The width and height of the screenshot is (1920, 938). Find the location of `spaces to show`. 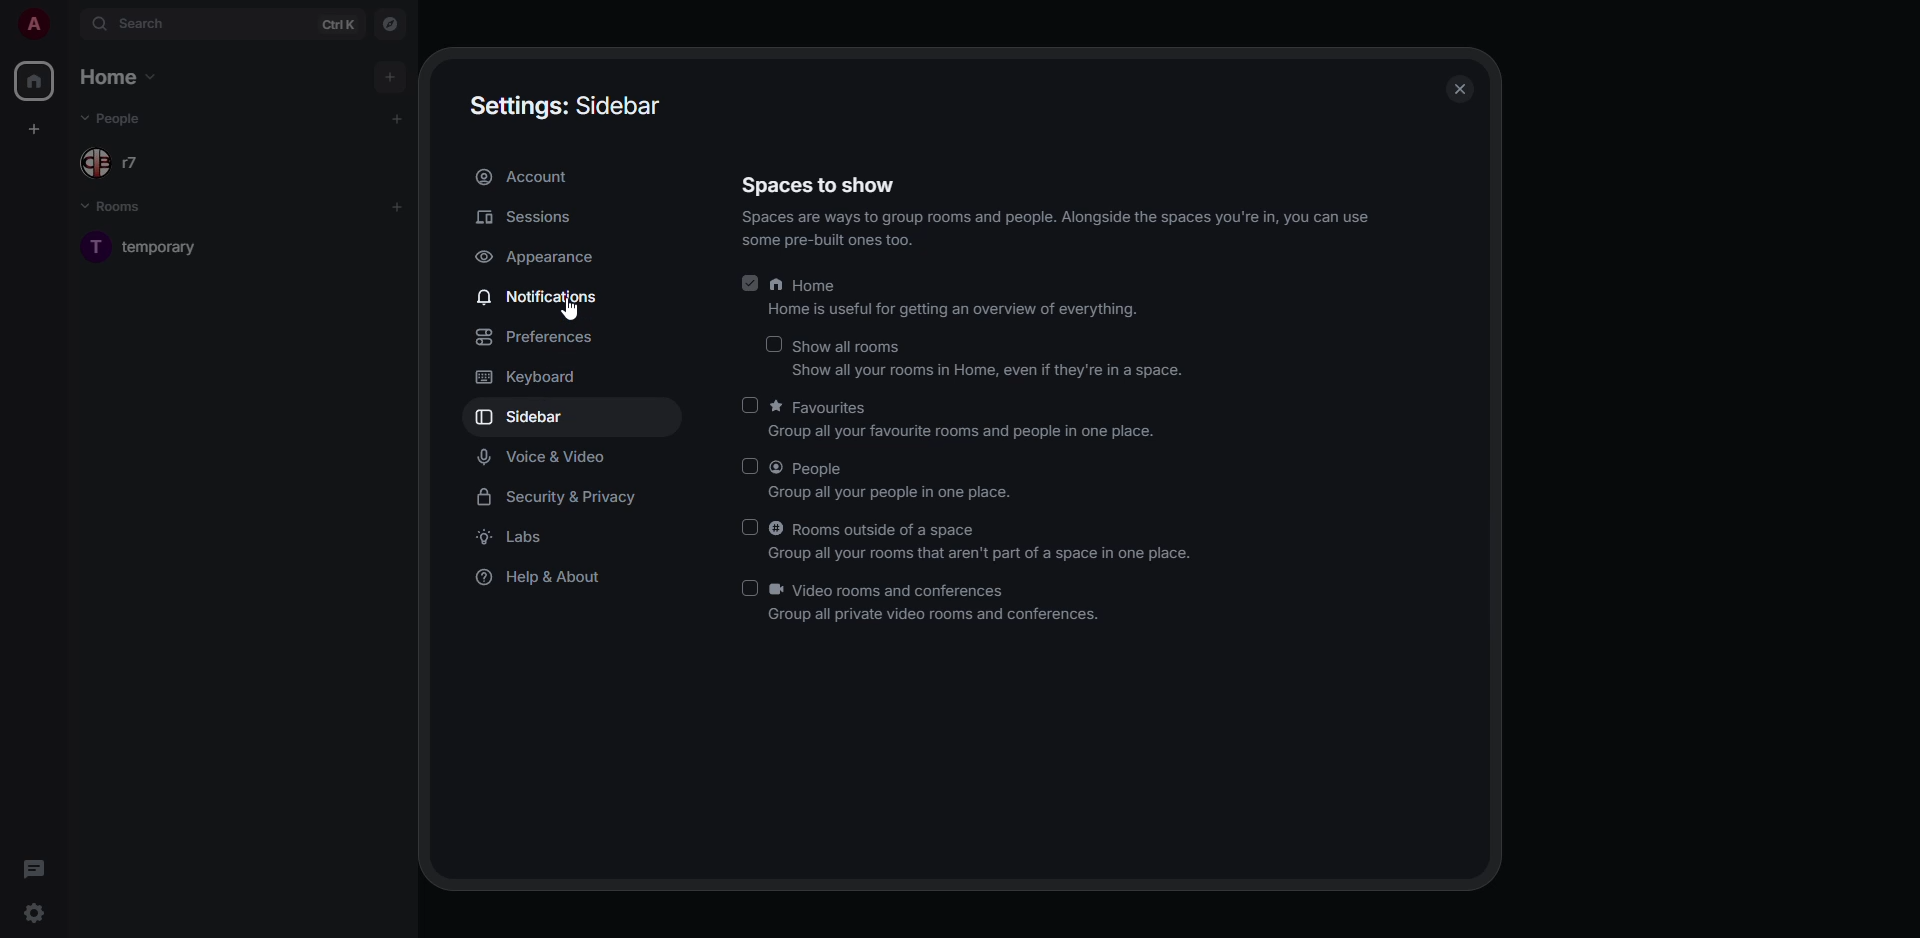

spaces to show is located at coordinates (822, 184).